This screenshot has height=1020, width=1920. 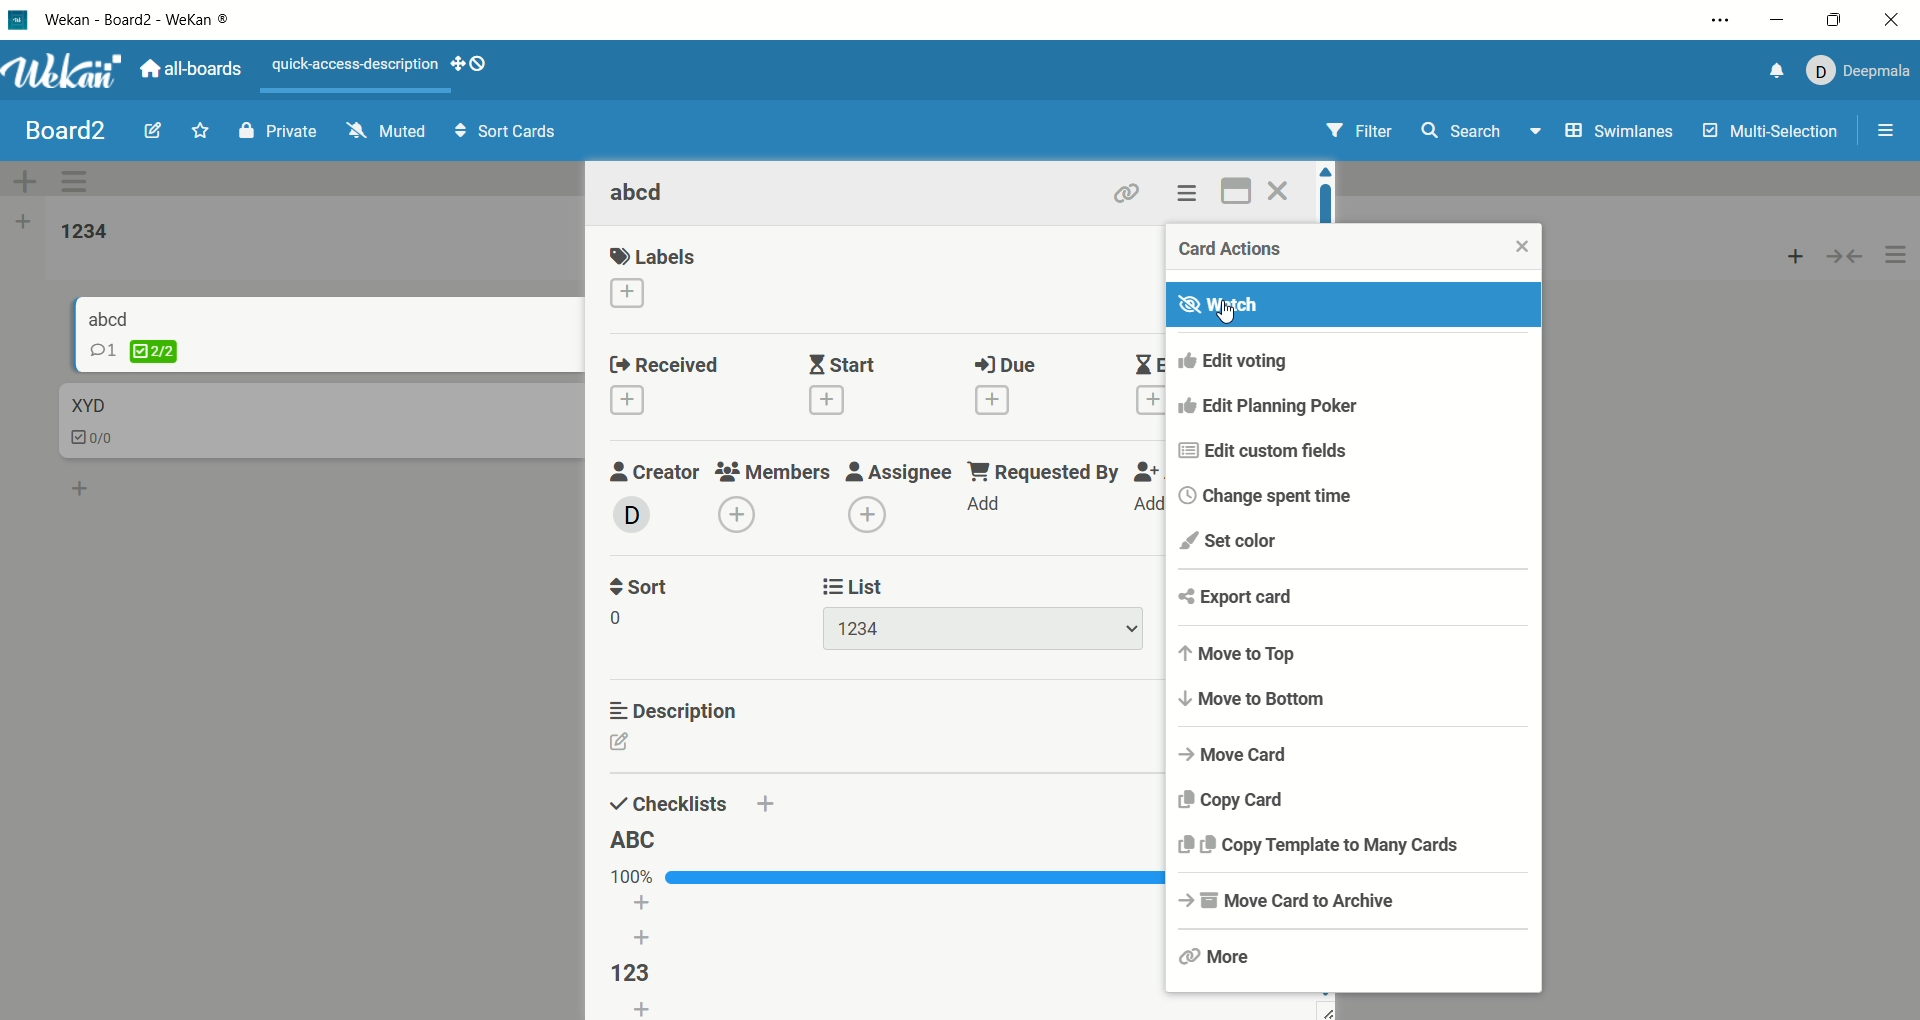 I want to click on collapse, so click(x=1846, y=258).